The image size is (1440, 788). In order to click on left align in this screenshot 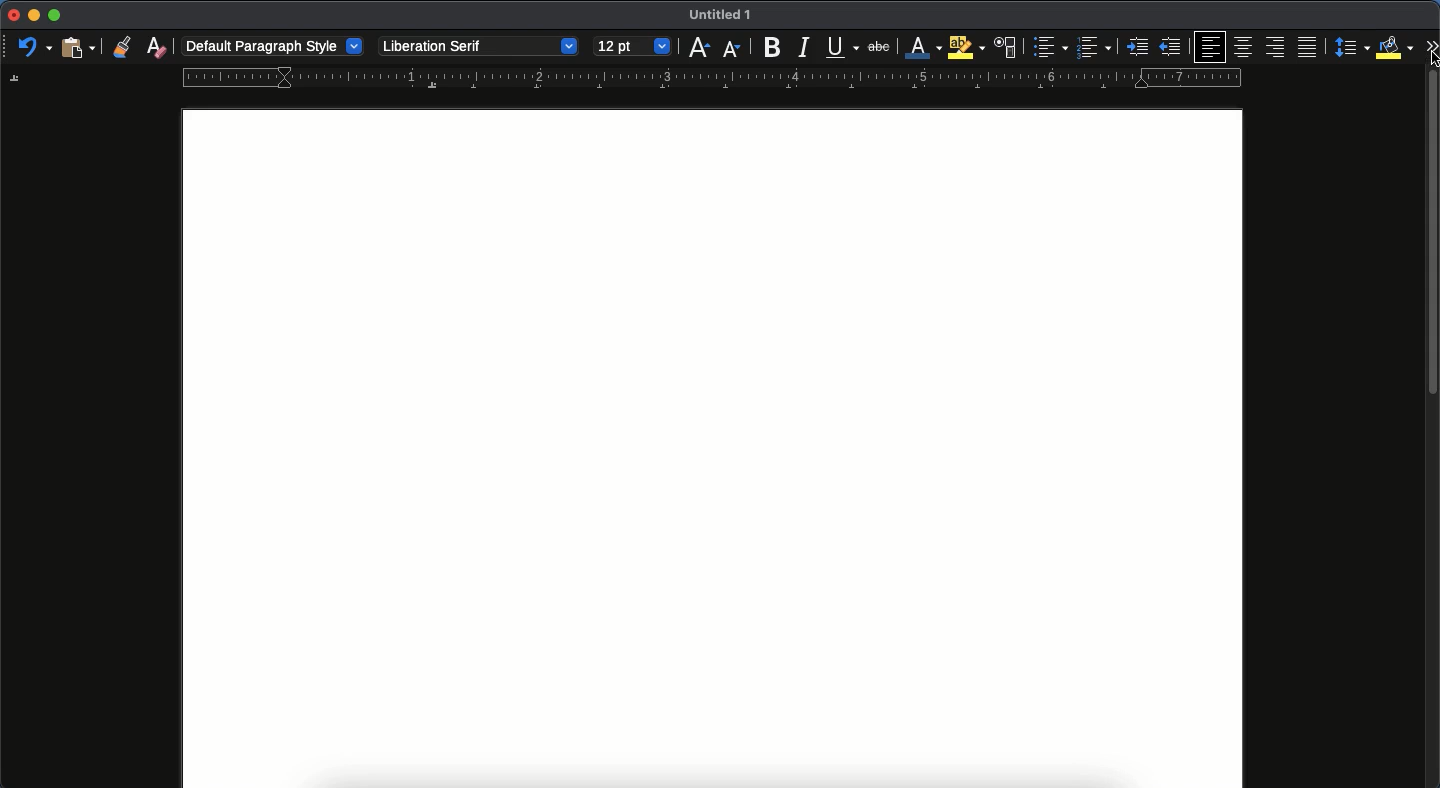, I will do `click(1212, 46)`.